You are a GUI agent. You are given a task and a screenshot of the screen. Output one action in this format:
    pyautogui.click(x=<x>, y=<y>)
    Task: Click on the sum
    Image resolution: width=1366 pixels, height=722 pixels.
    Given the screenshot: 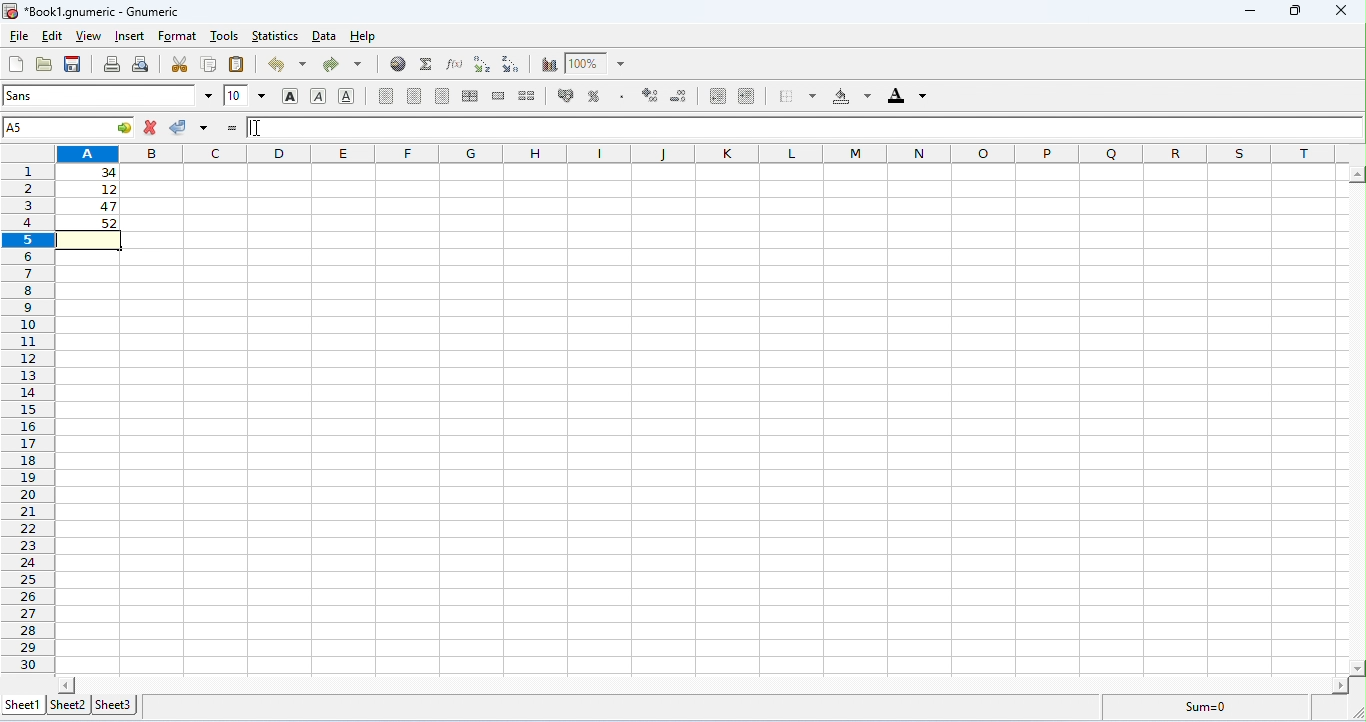 What is the action you would take?
    pyautogui.click(x=427, y=64)
    